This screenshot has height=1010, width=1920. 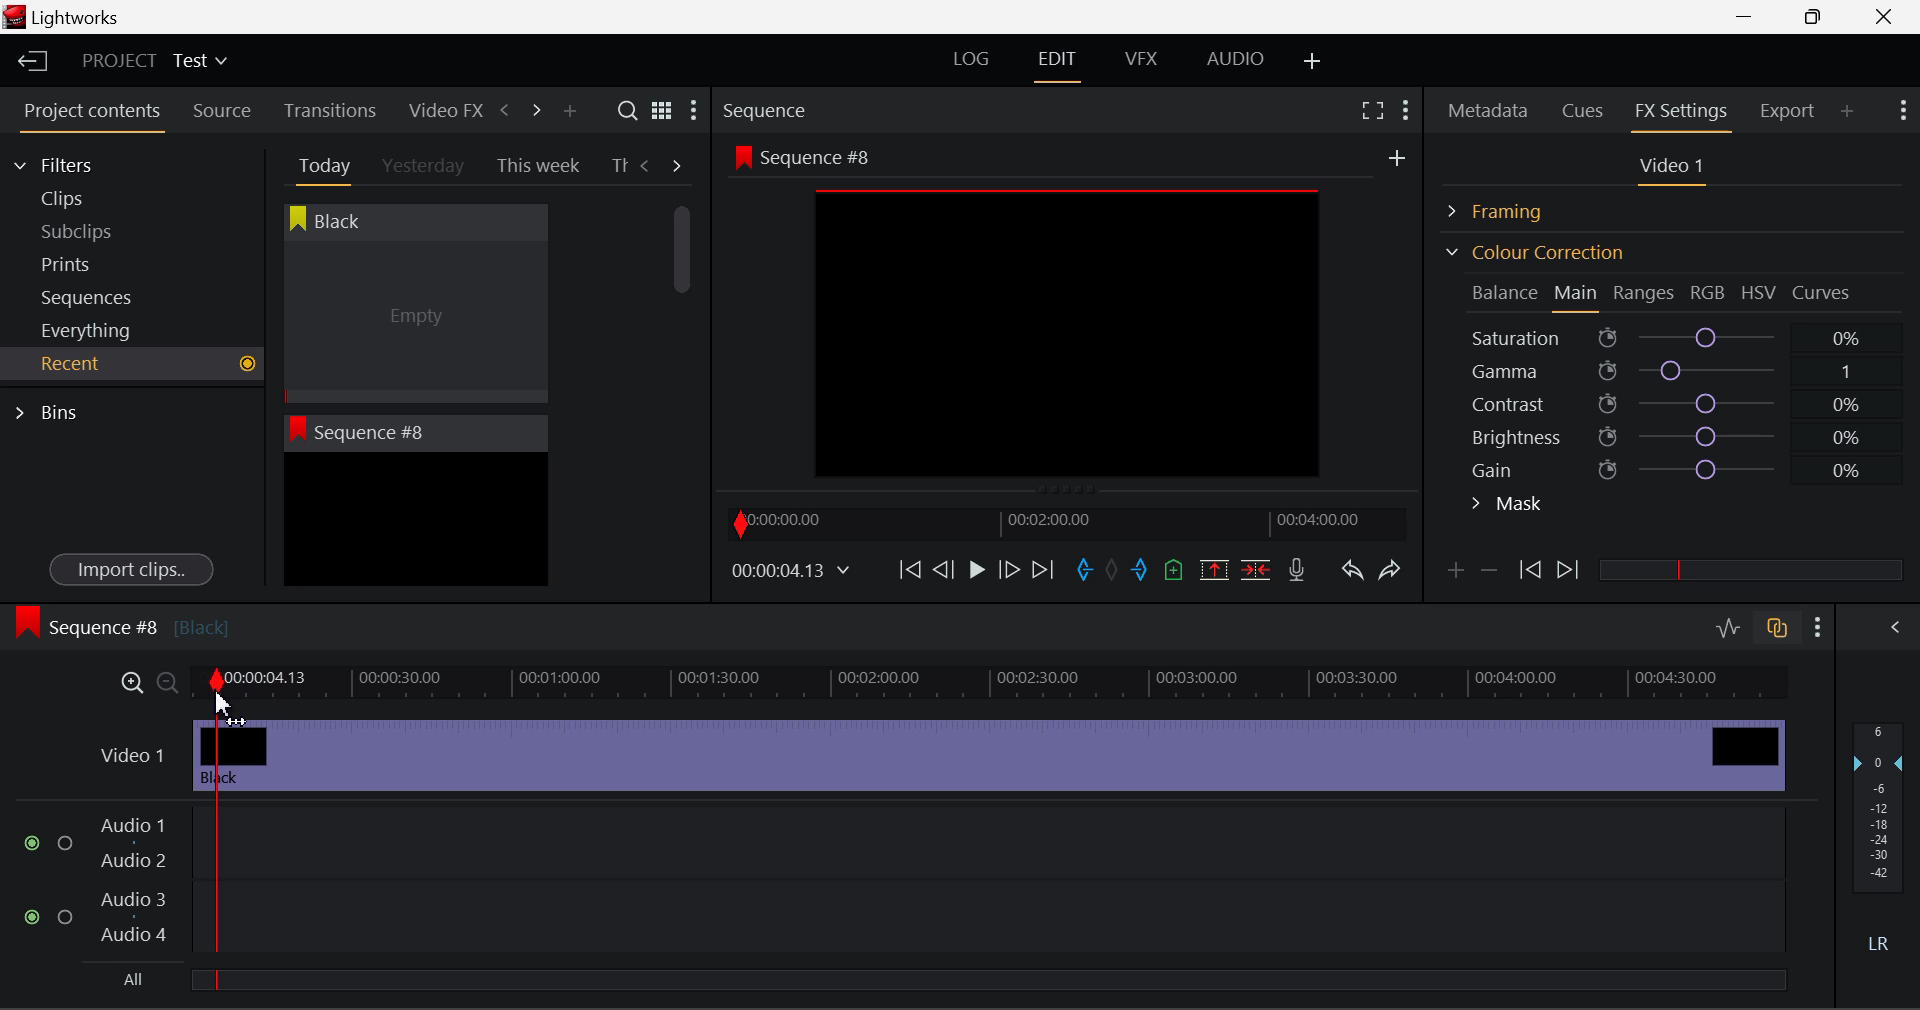 I want to click on Export Panel, so click(x=1790, y=110).